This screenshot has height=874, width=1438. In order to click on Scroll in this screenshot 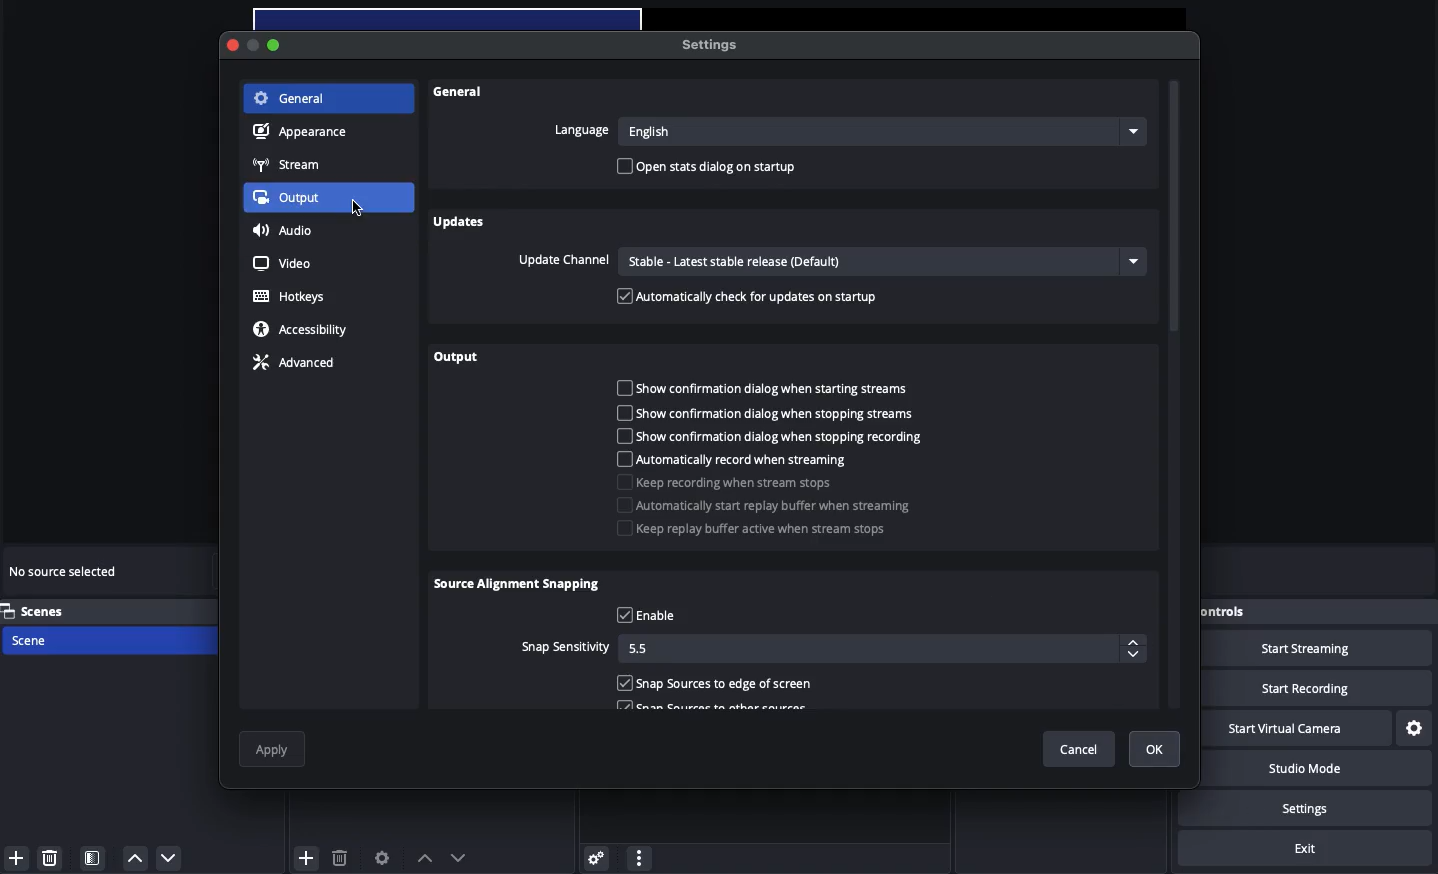, I will do `click(1173, 315)`.